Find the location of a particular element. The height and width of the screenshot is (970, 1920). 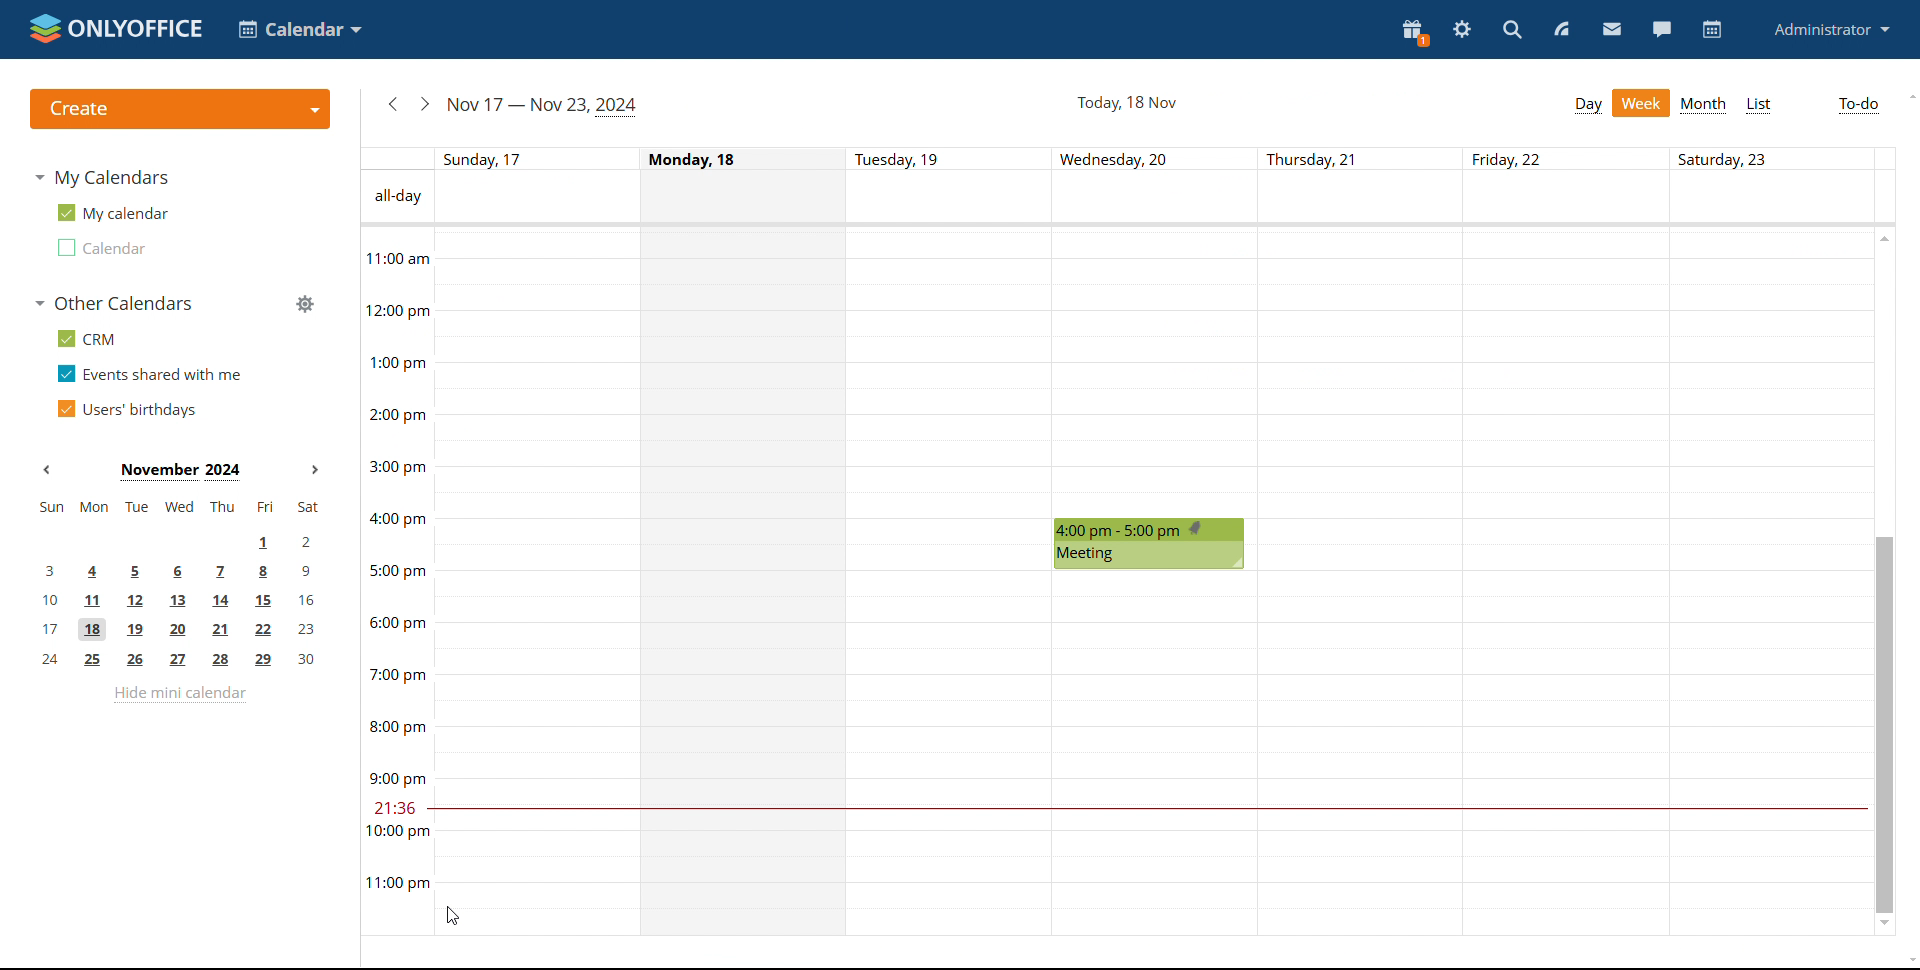

scroll up is located at coordinates (1908, 97).